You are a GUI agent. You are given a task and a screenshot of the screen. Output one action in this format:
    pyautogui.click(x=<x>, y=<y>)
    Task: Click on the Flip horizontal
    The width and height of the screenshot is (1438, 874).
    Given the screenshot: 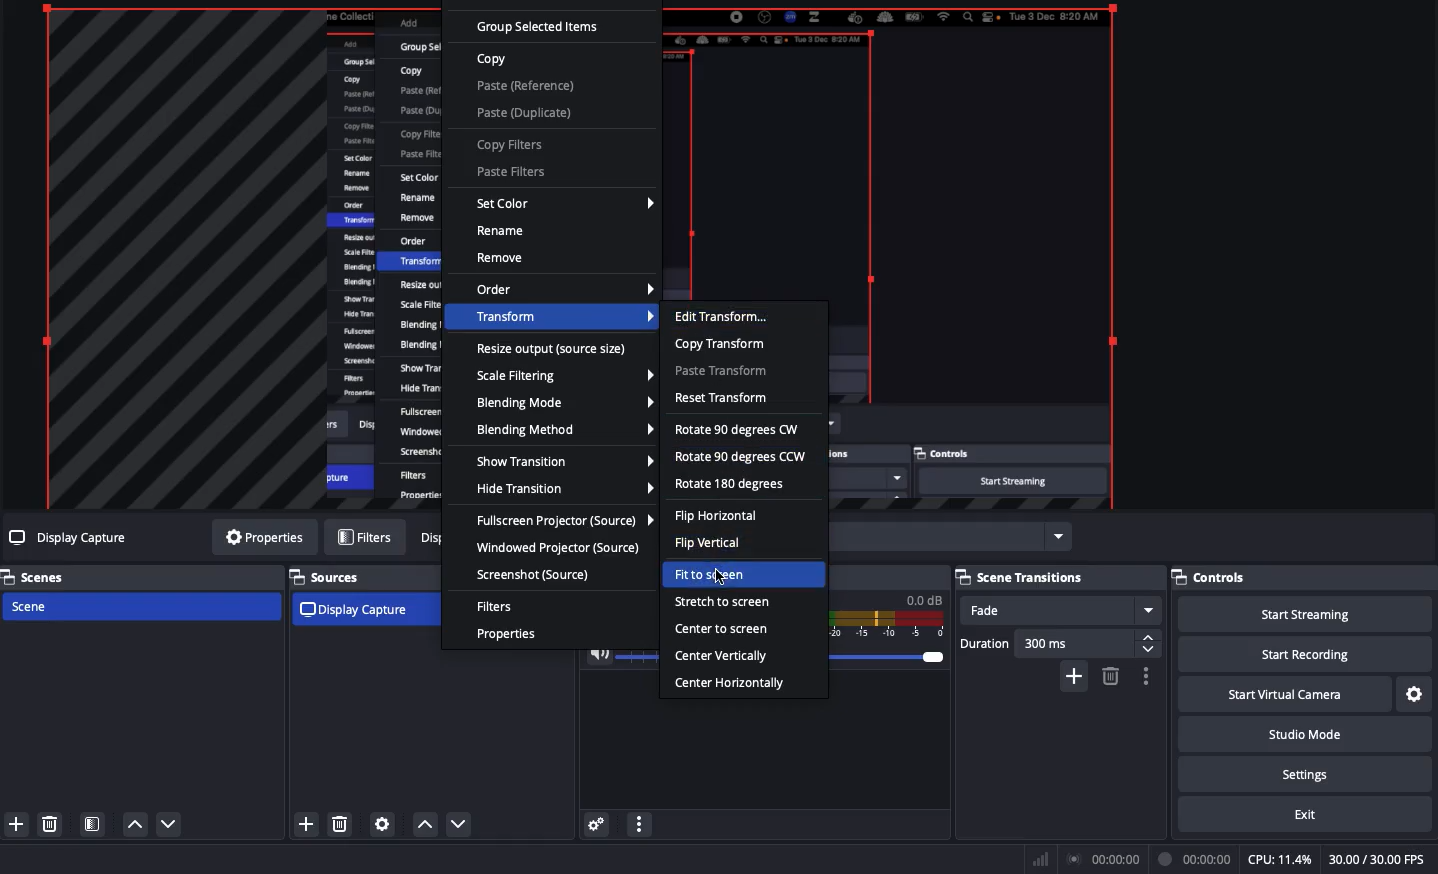 What is the action you would take?
    pyautogui.click(x=716, y=518)
    